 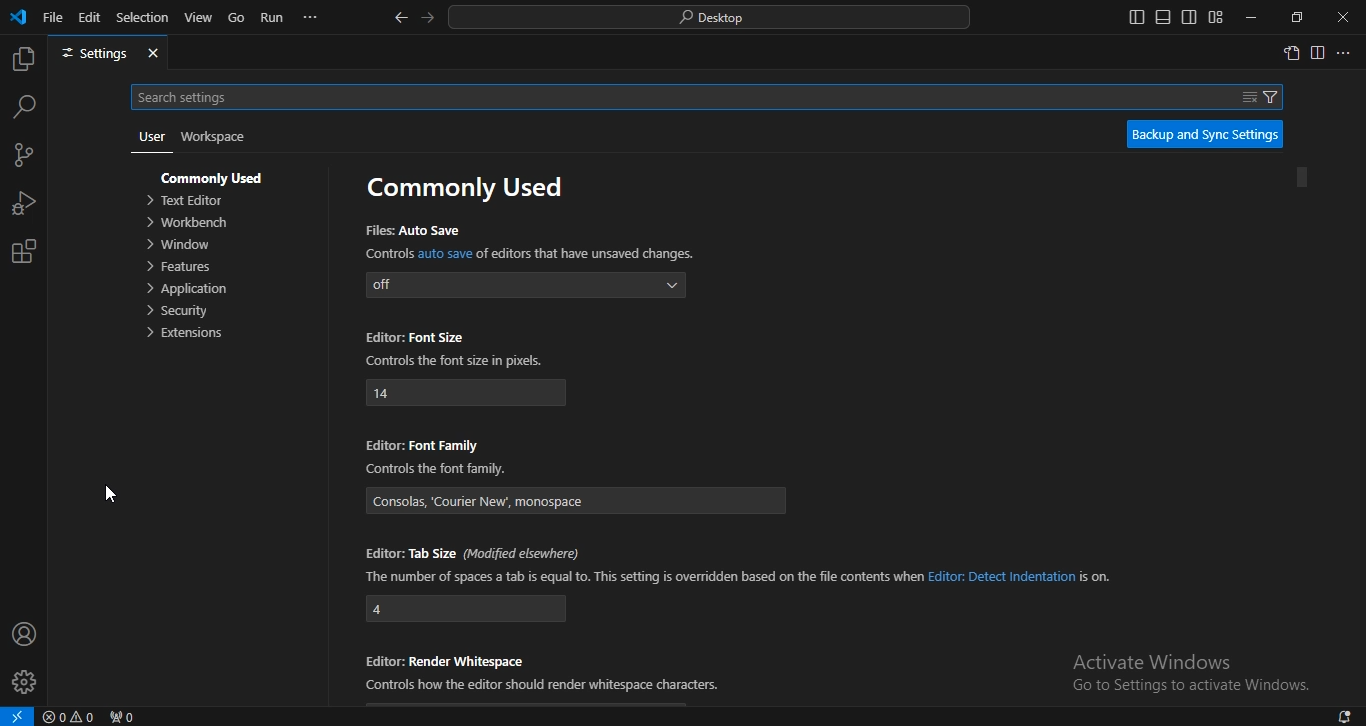 What do you see at coordinates (555, 673) in the screenshot?
I see `Editor: Render Whitespace
Controls how the editor should render whitespace characters.` at bounding box center [555, 673].